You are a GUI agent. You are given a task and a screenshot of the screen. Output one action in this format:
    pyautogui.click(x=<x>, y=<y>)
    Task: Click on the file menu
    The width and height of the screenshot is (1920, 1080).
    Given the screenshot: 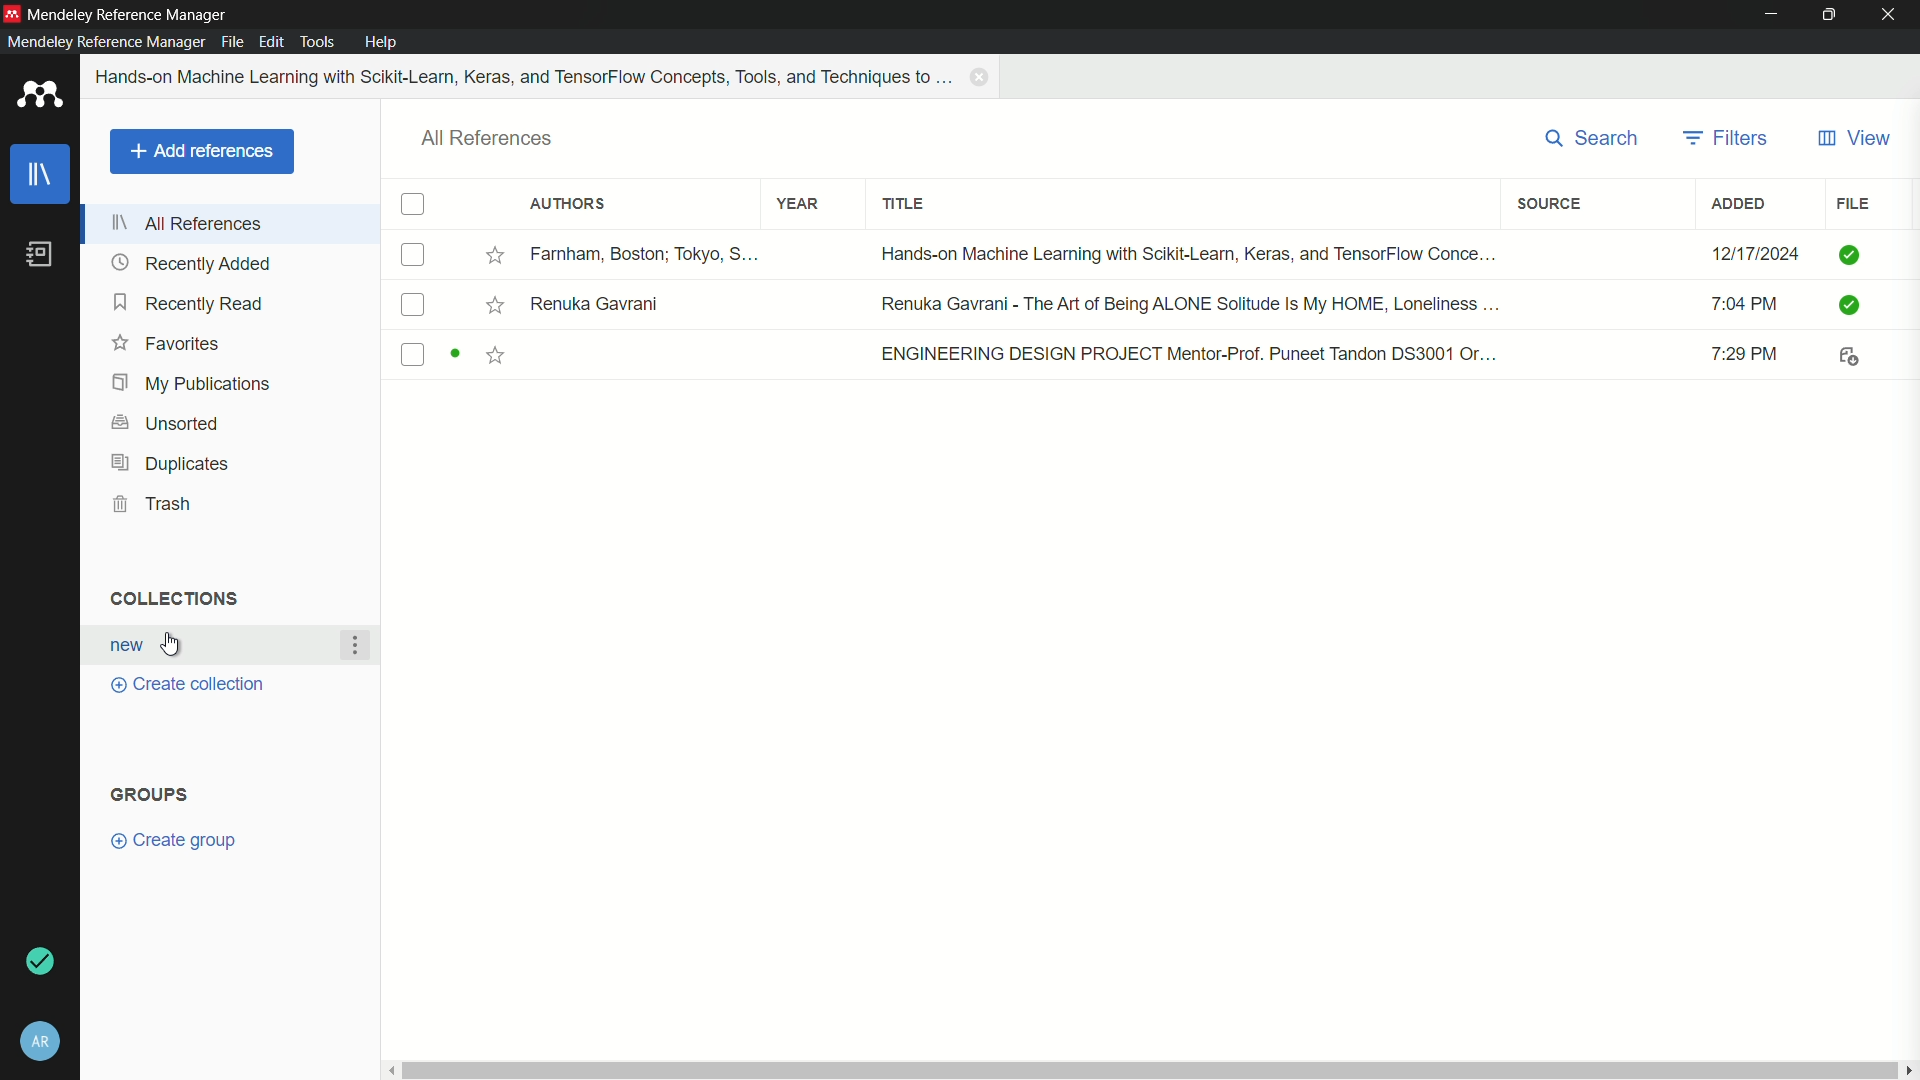 What is the action you would take?
    pyautogui.click(x=232, y=41)
    